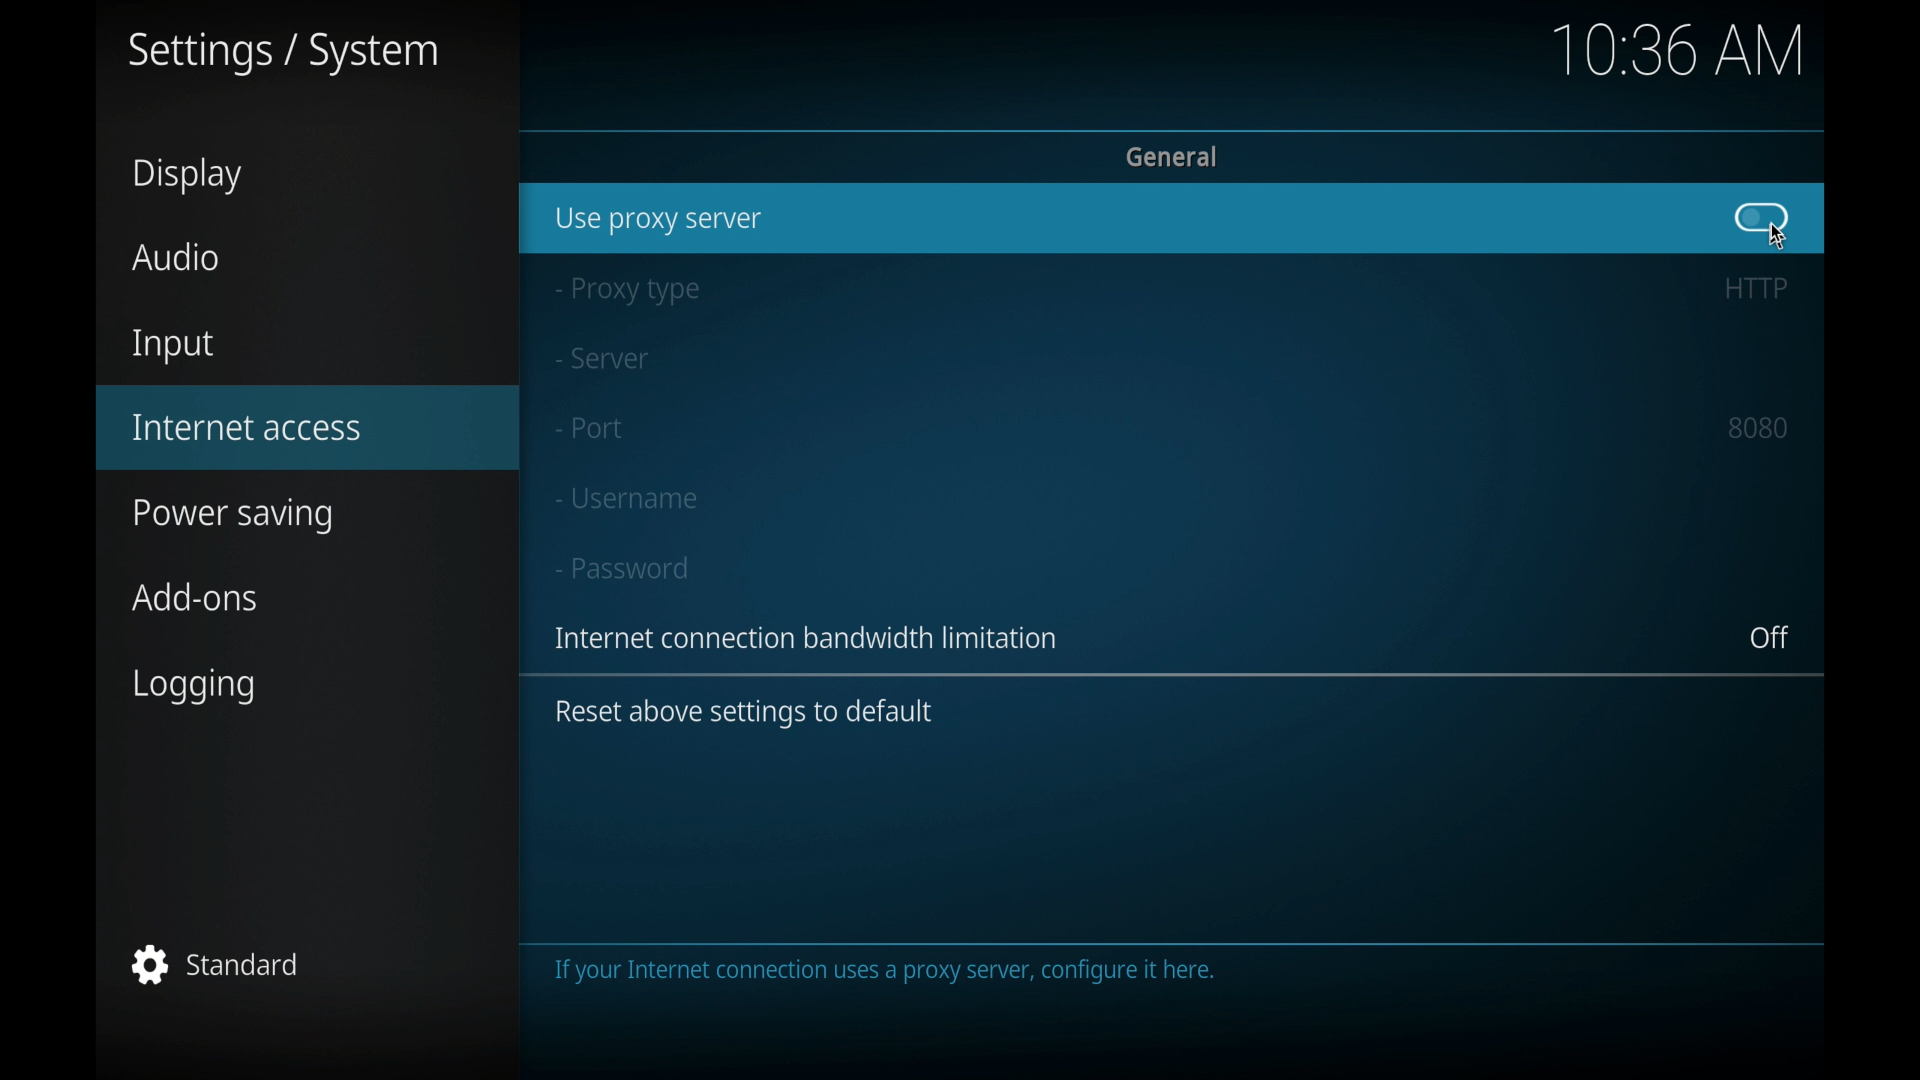  What do you see at coordinates (1754, 288) in the screenshot?
I see `http` at bounding box center [1754, 288].